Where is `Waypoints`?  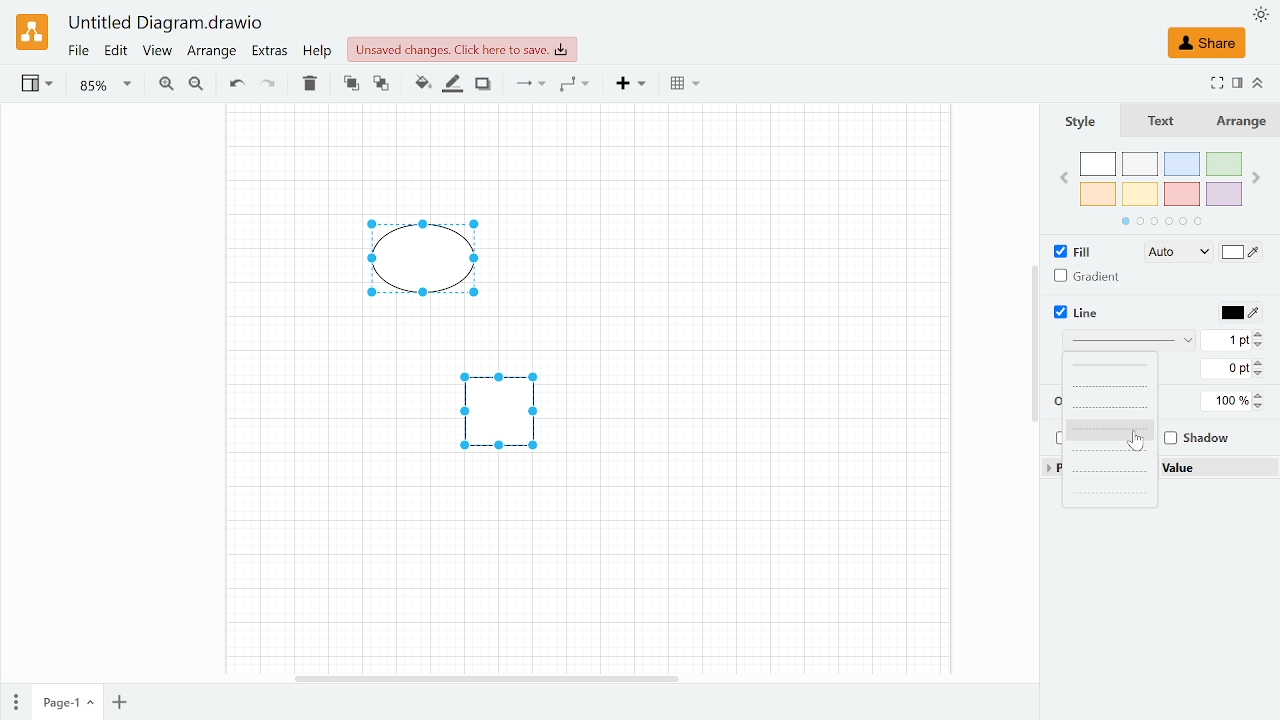
Waypoints is located at coordinates (574, 85).